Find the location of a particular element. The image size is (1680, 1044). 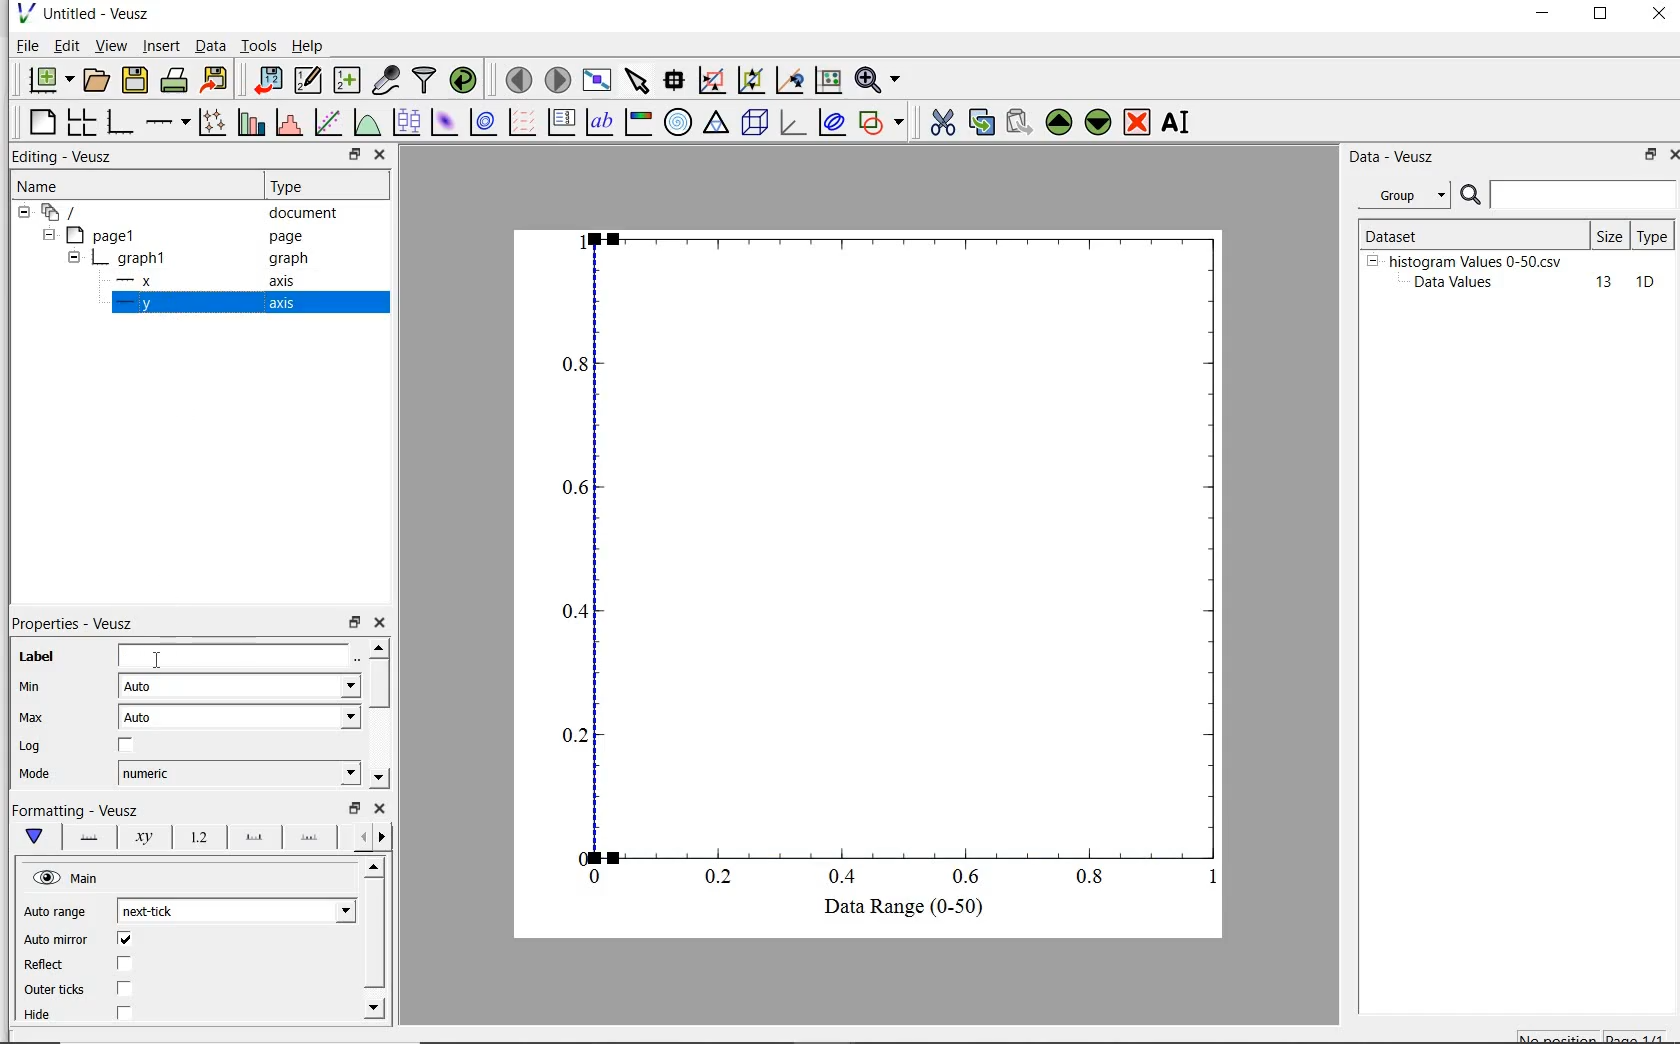

click to reset graph axes is located at coordinates (711, 80).